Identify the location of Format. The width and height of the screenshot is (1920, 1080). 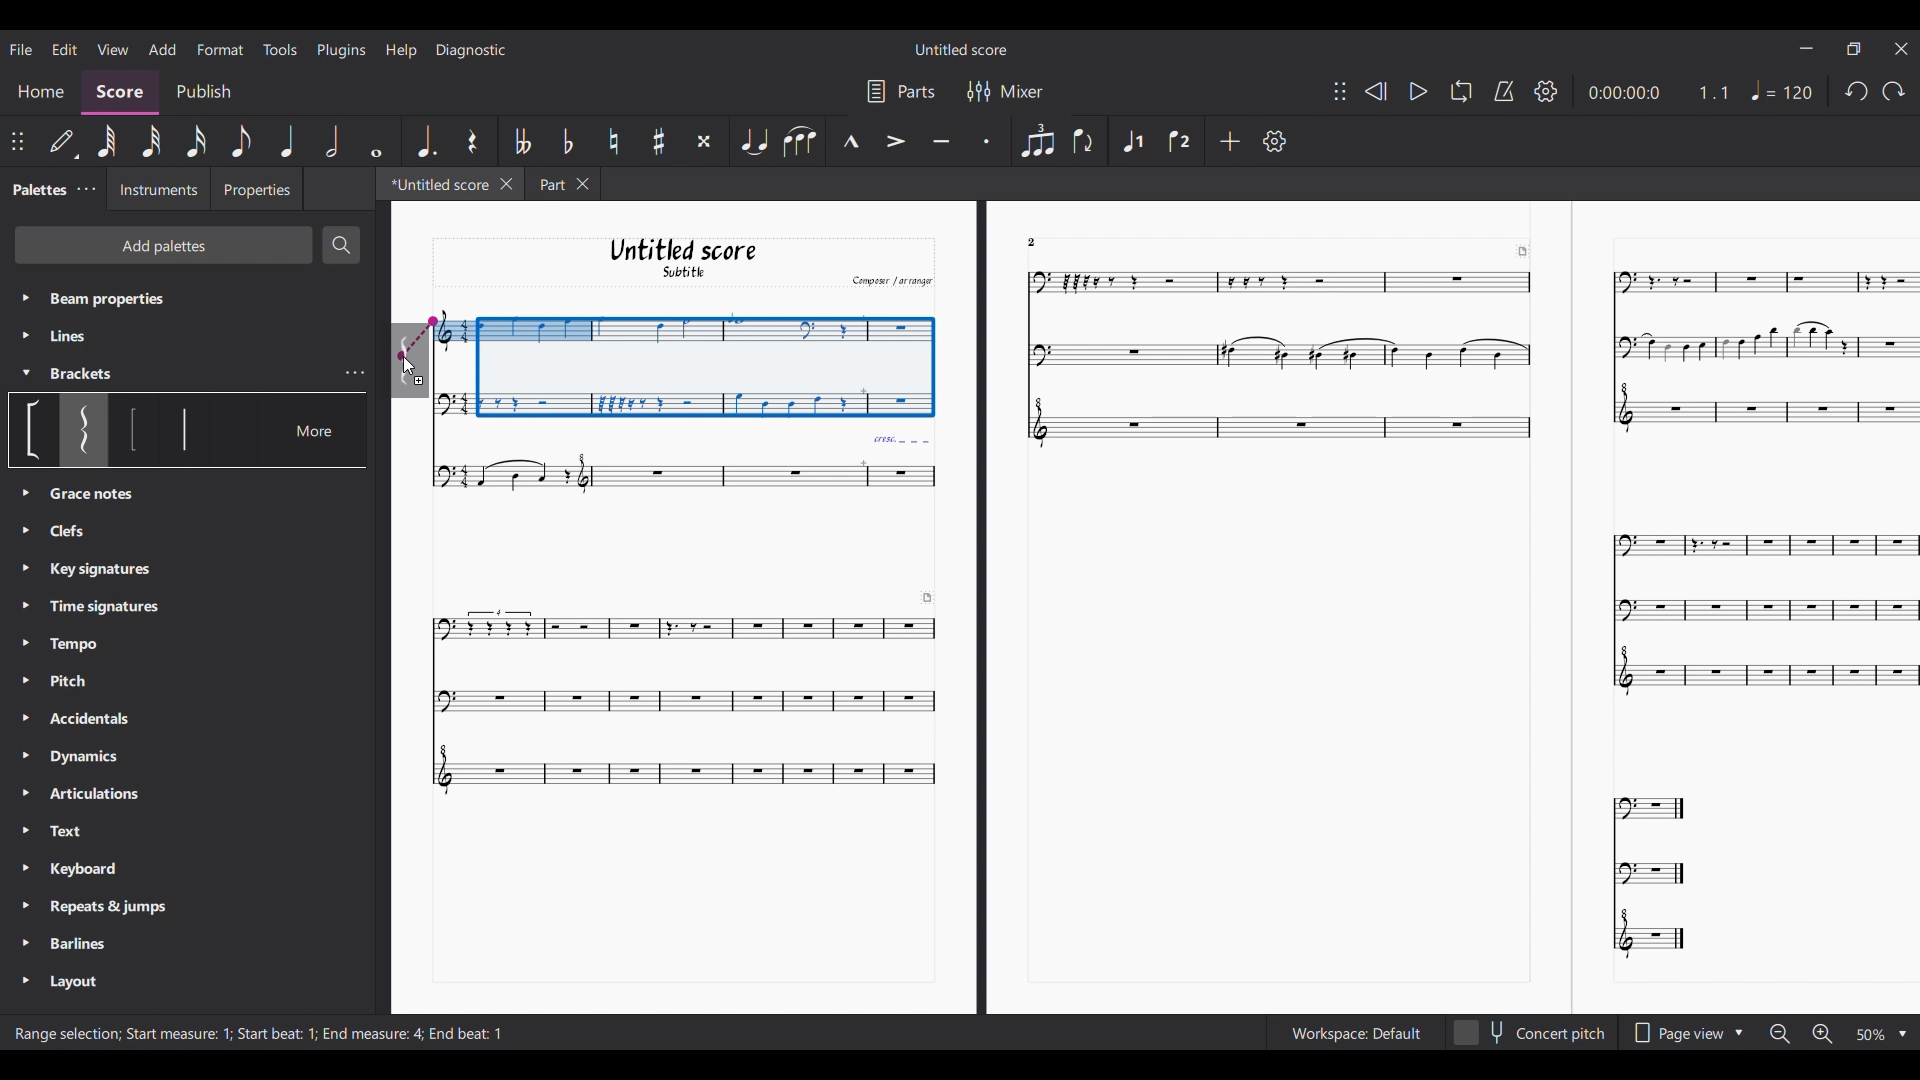
(221, 49).